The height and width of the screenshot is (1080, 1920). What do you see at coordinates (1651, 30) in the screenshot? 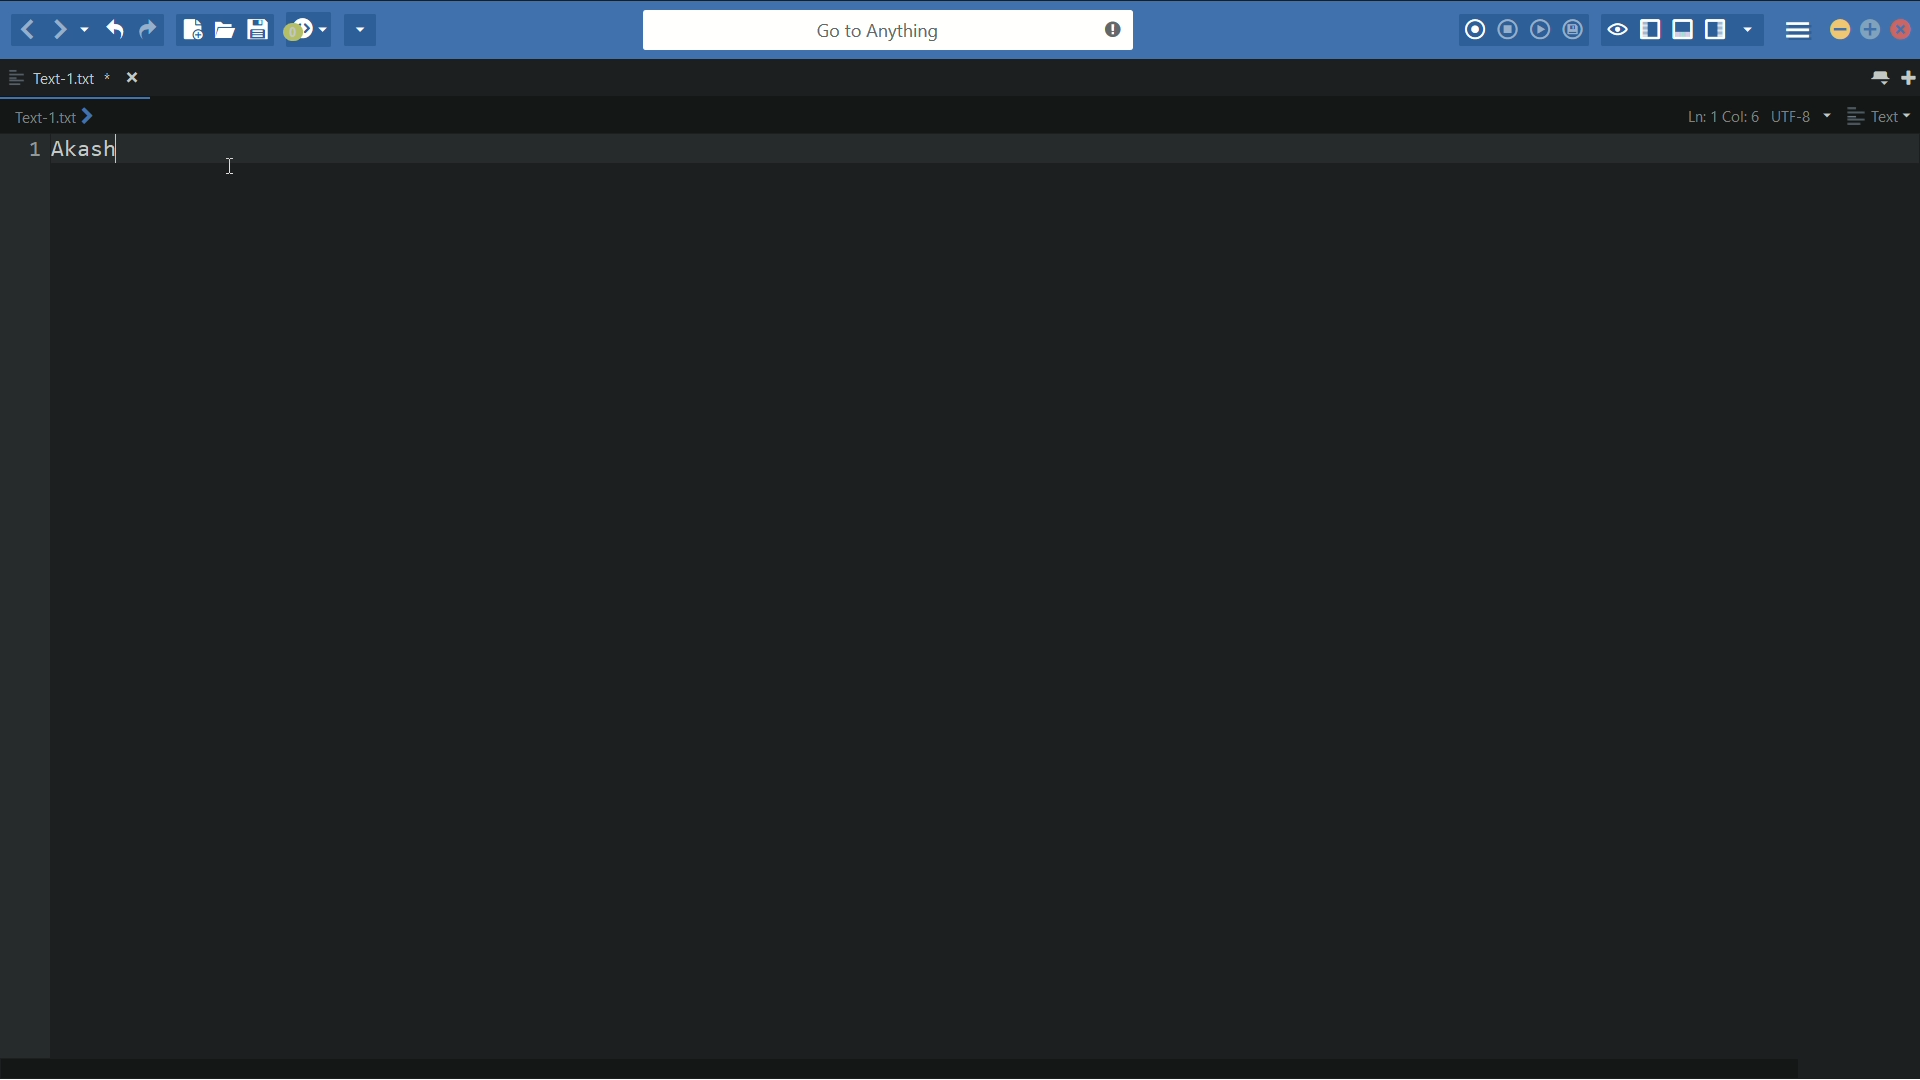
I see `show/hide left panel` at bounding box center [1651, 30].